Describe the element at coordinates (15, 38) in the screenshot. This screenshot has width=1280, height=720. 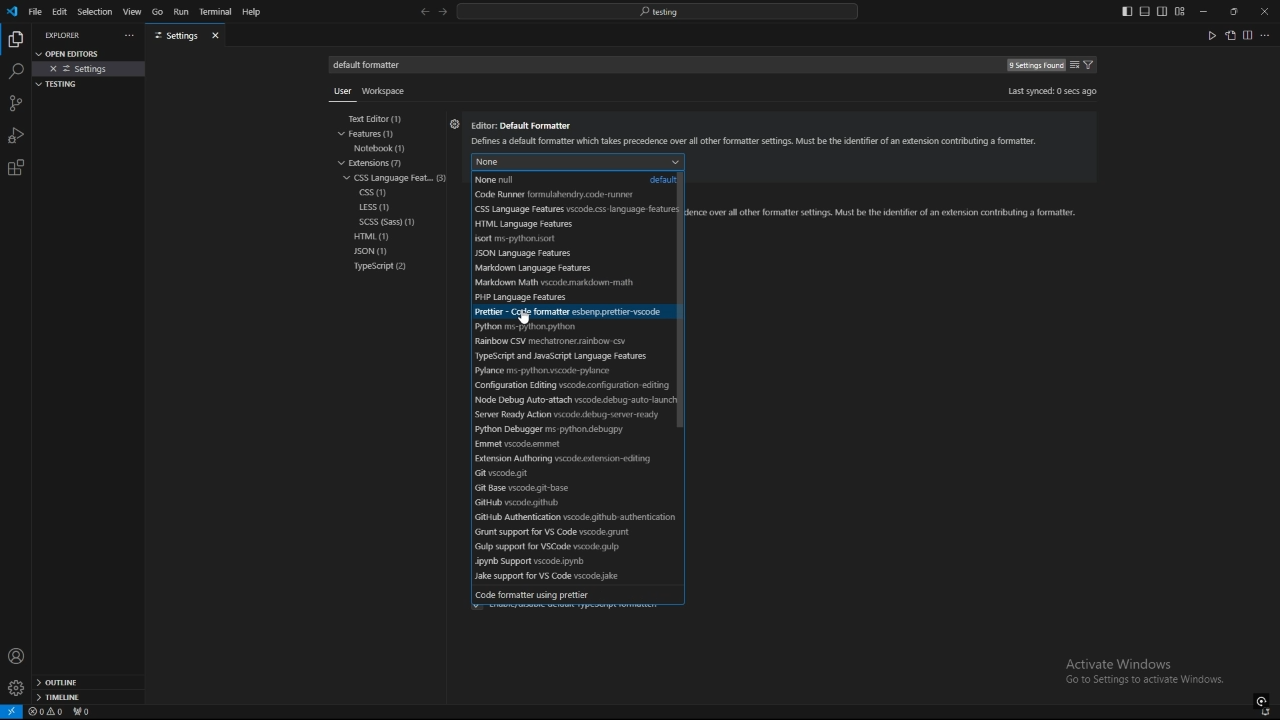
I see `explore` at that location.